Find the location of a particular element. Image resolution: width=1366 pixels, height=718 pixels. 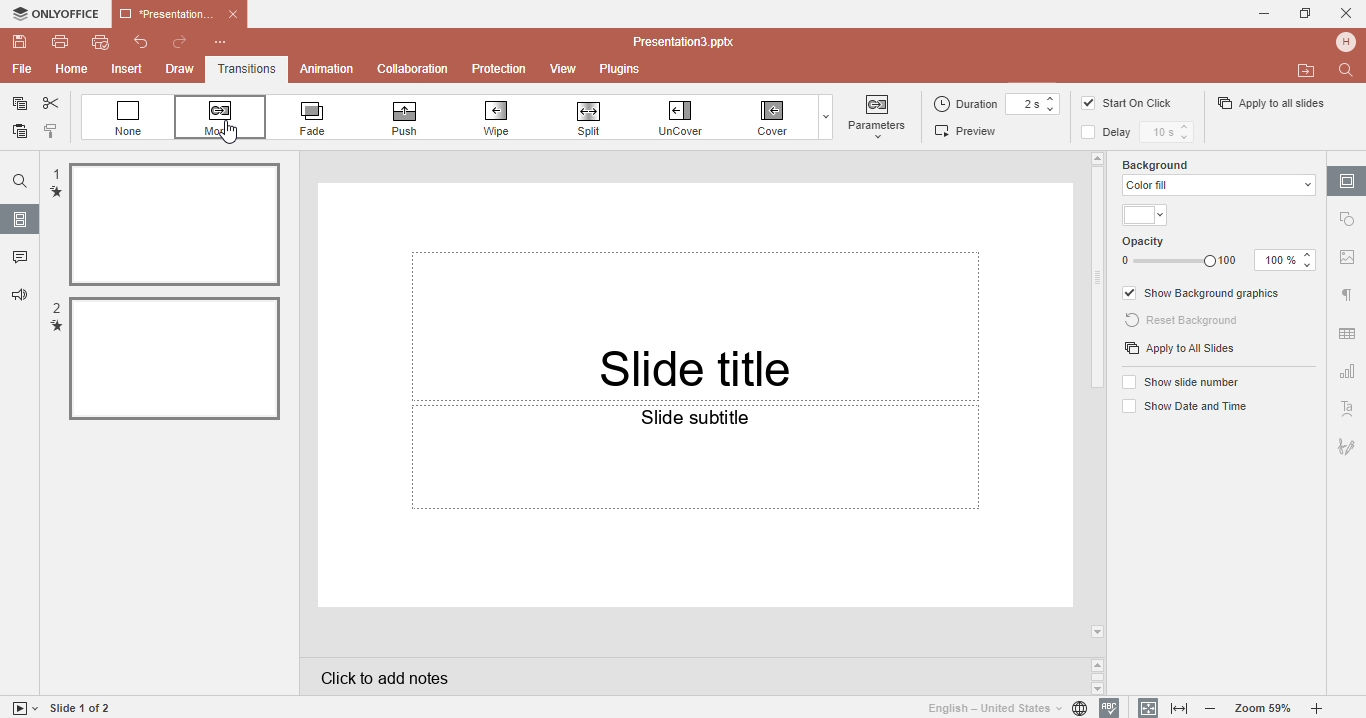

Document name is located at coordinates (178, 12).